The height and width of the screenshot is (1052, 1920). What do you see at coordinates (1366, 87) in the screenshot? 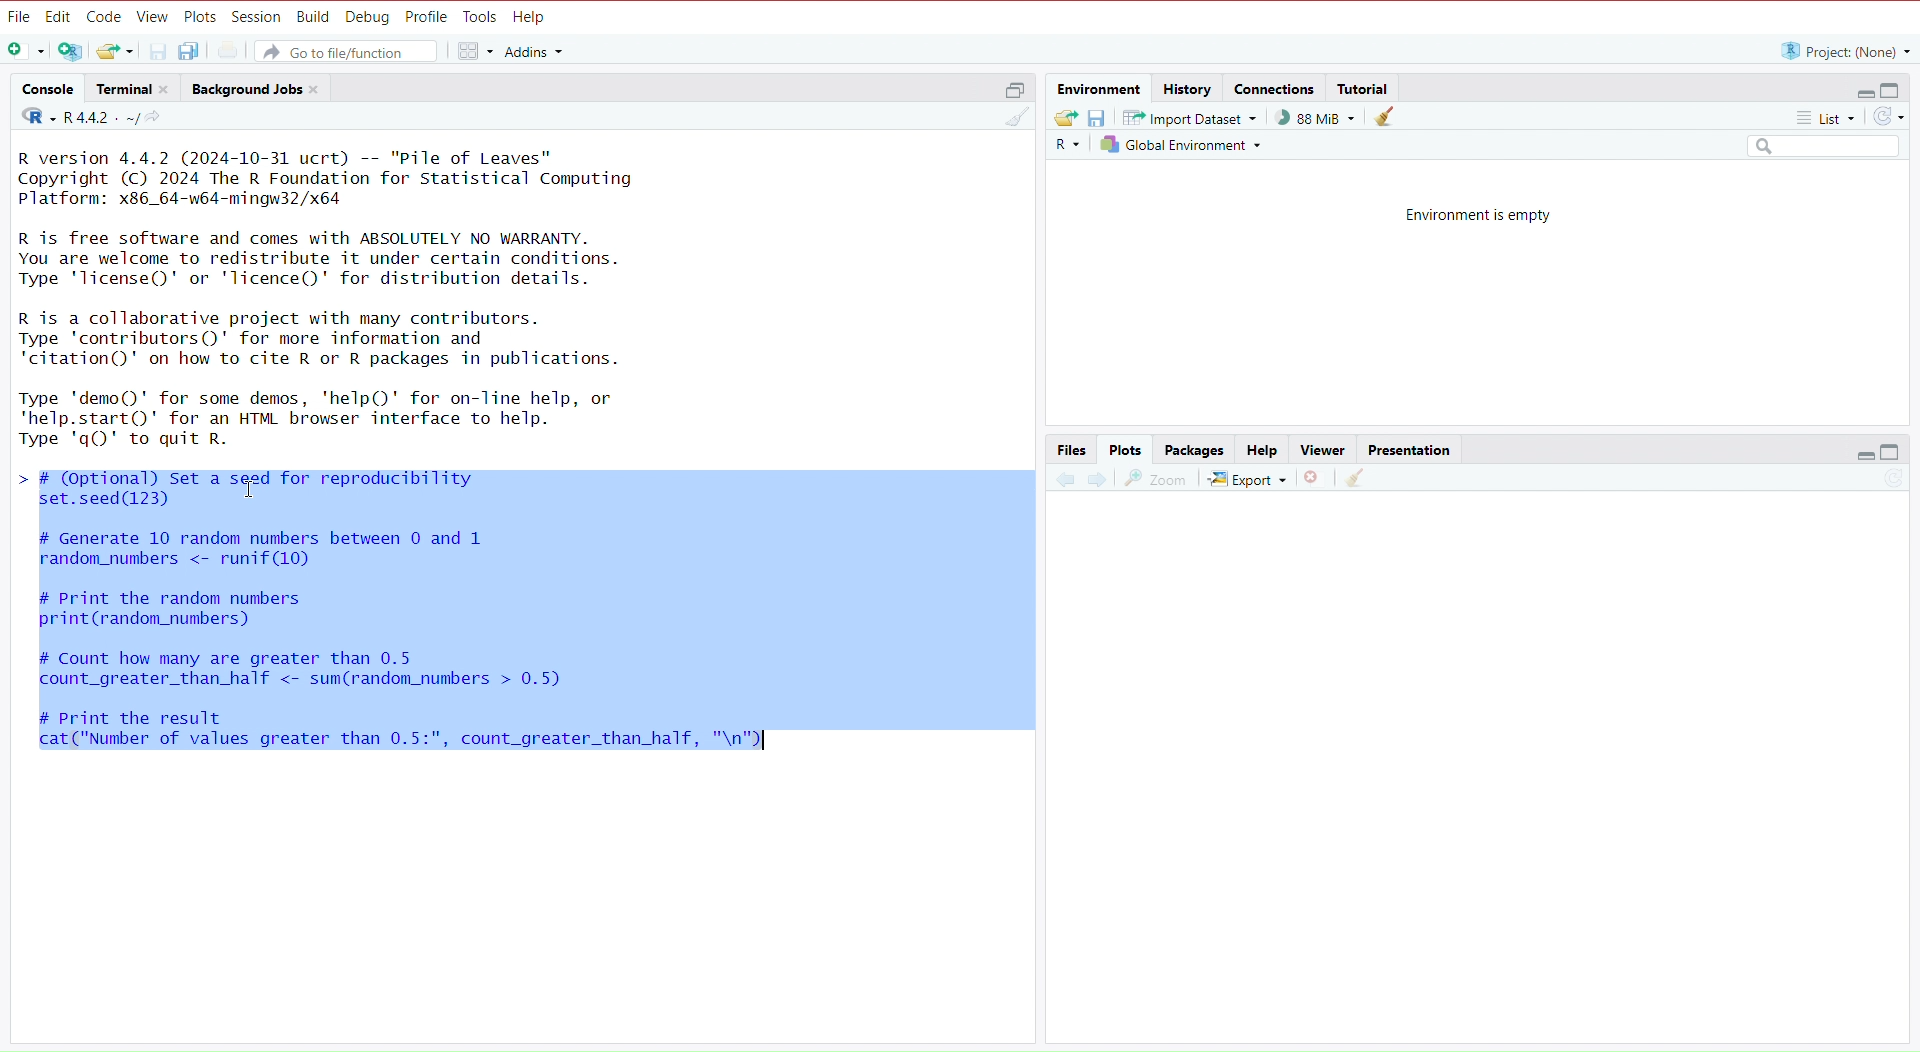
I see `Tutorial` at bounding box center [1366, 87].